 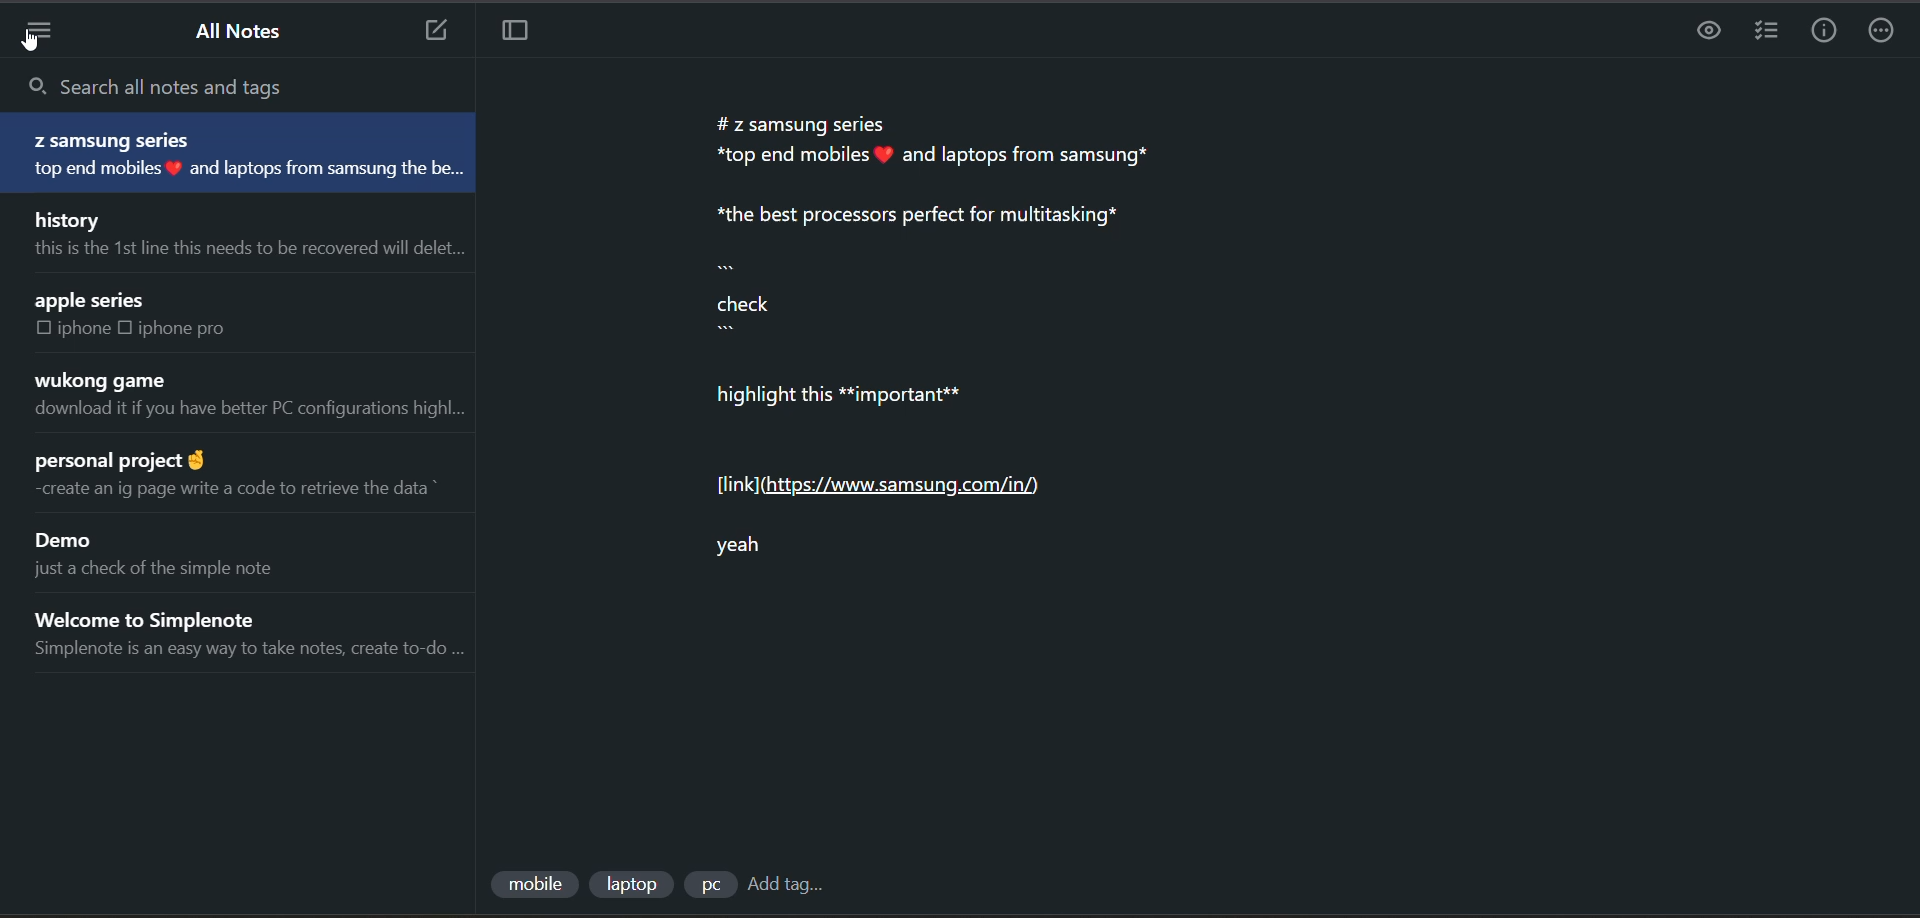 I want to click on add new note, so click(x=435, y=32).